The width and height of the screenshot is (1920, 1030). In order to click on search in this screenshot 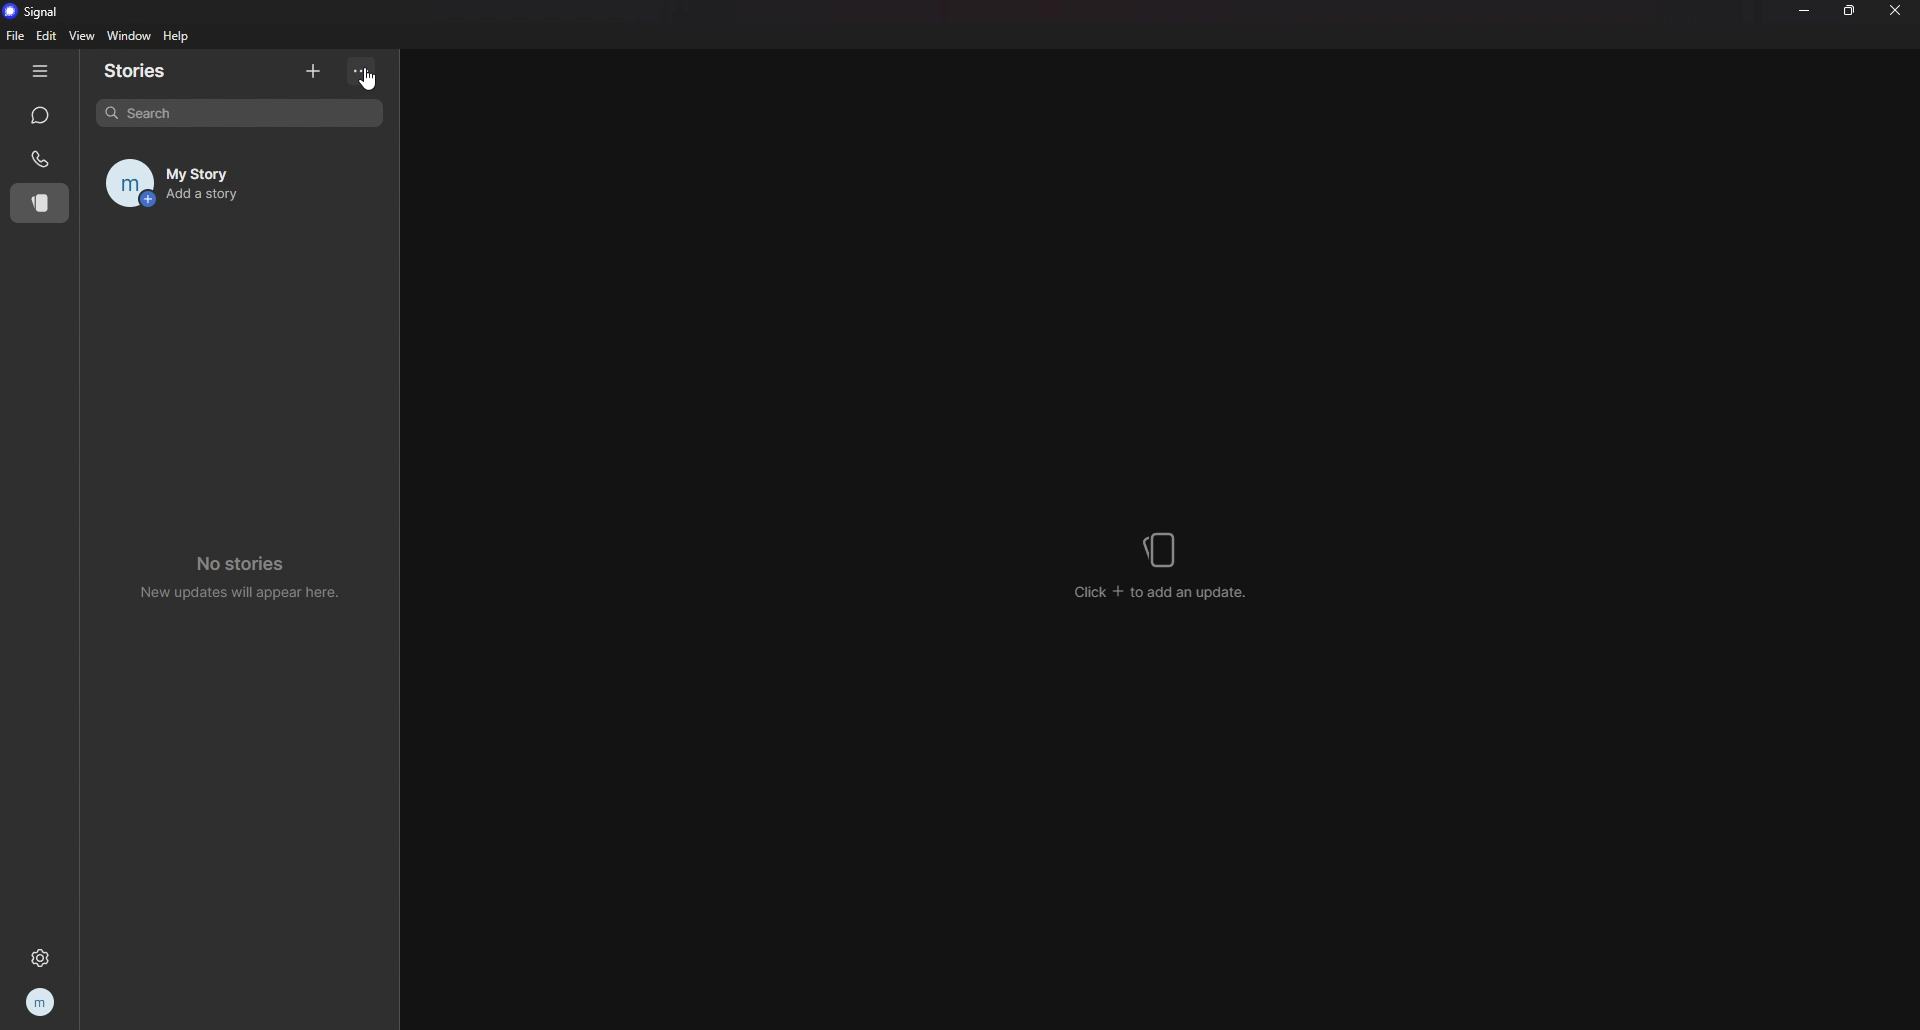, I will do `click(238, 112)`.